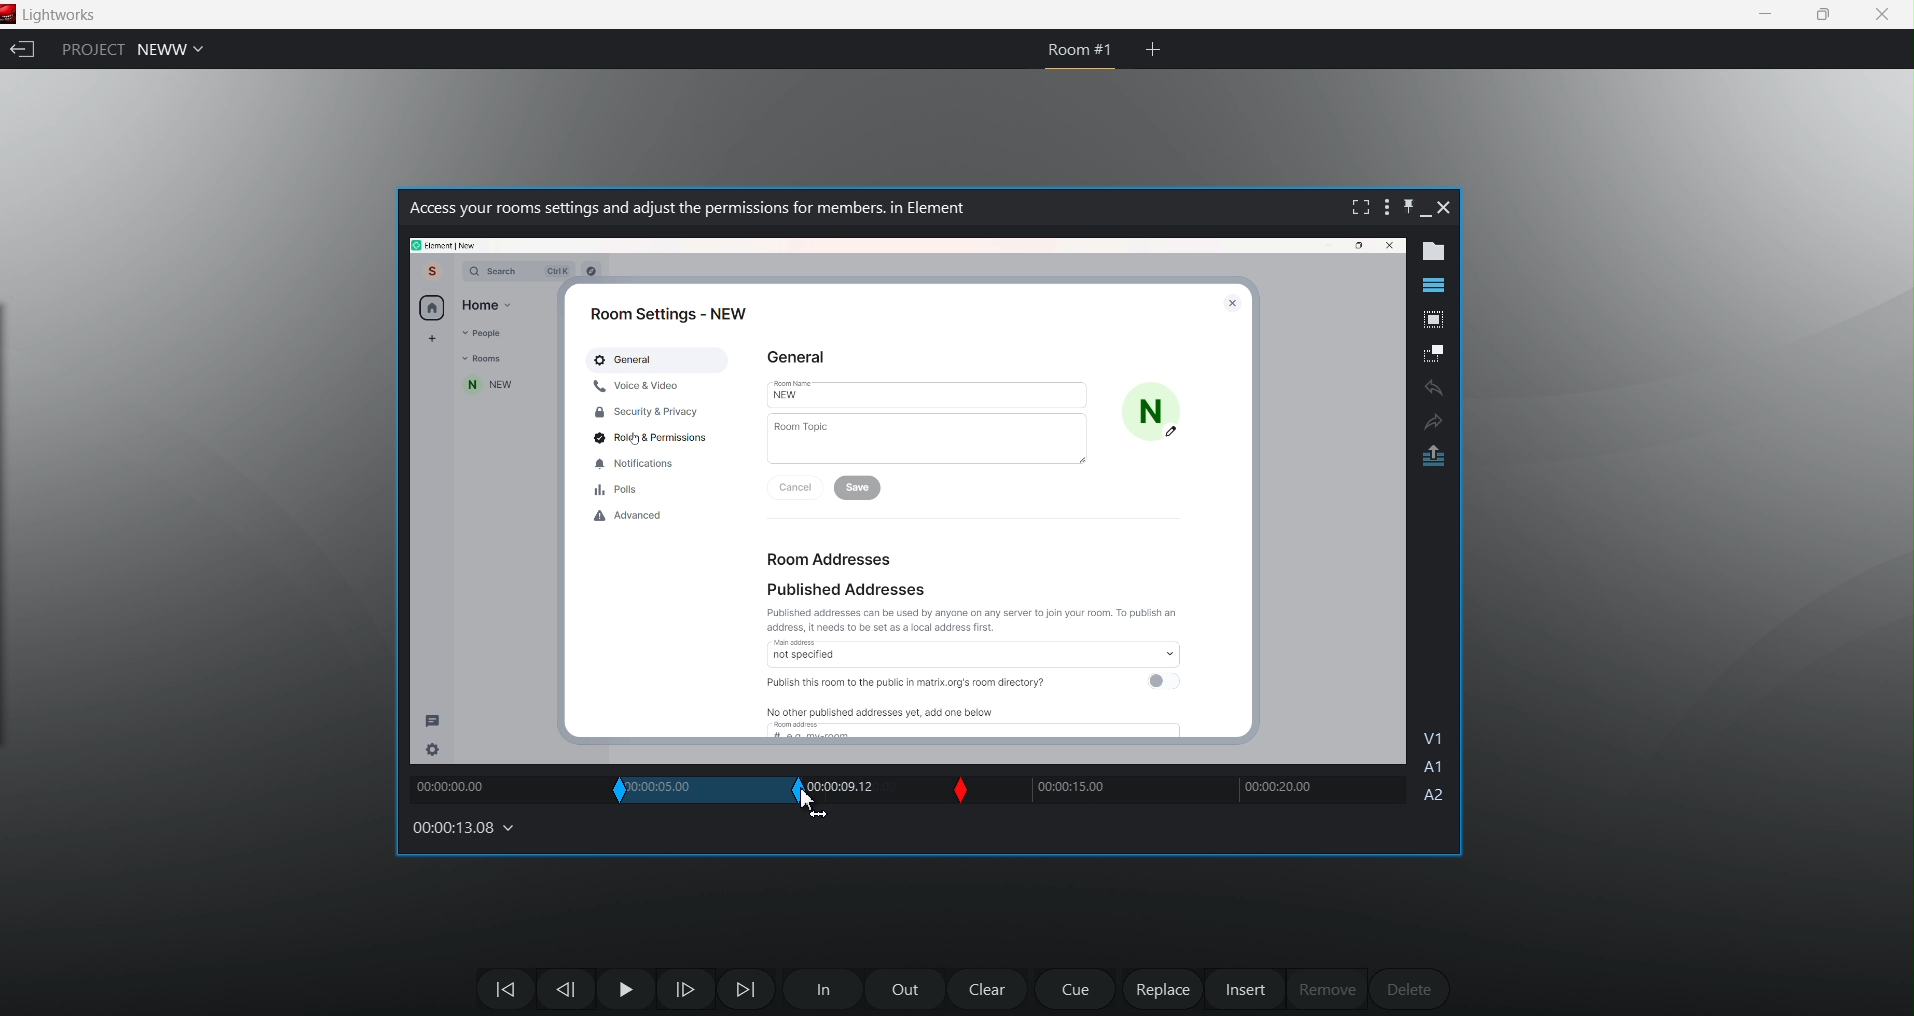 Image resolution: width=1914 pixels, height=1016 pixels. What do you see at coordinates (1884, 13) in the screenshot?
I see `close` at bounding box center [1884, 13].